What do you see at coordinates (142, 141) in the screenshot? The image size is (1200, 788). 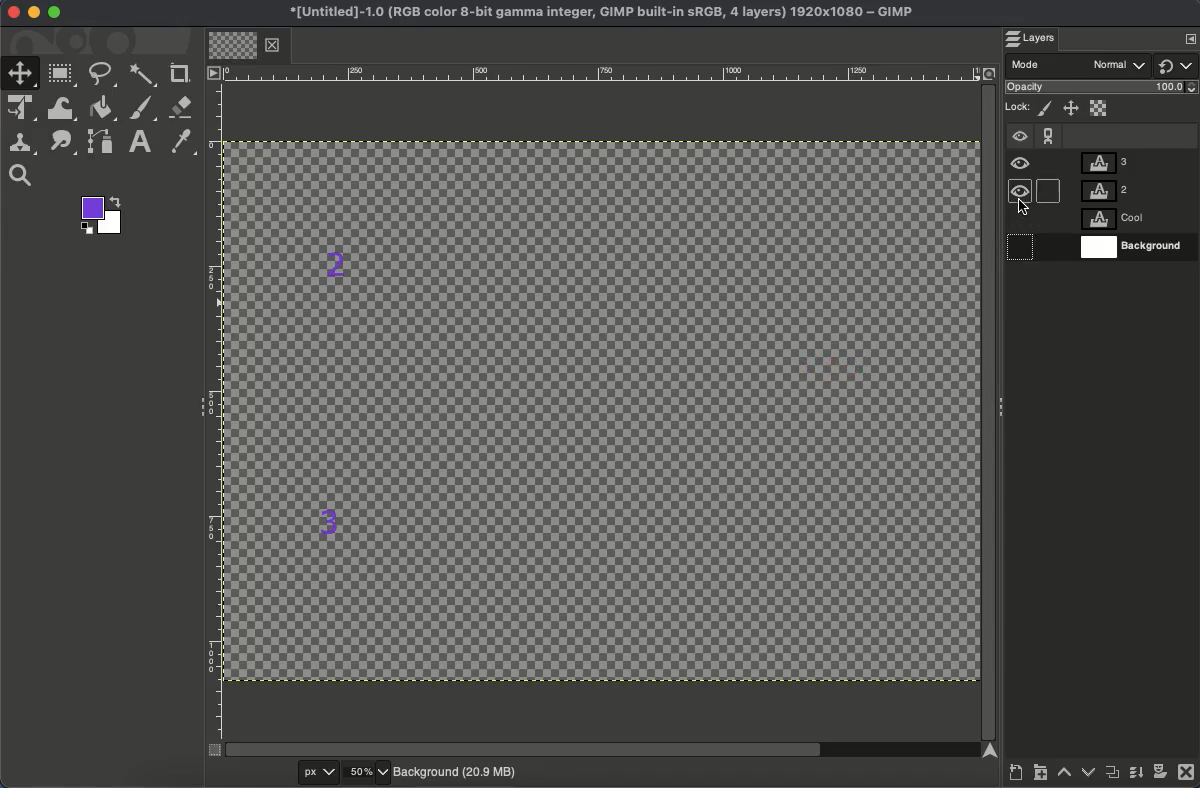 I see `Text` at bounding box center [142, 141].